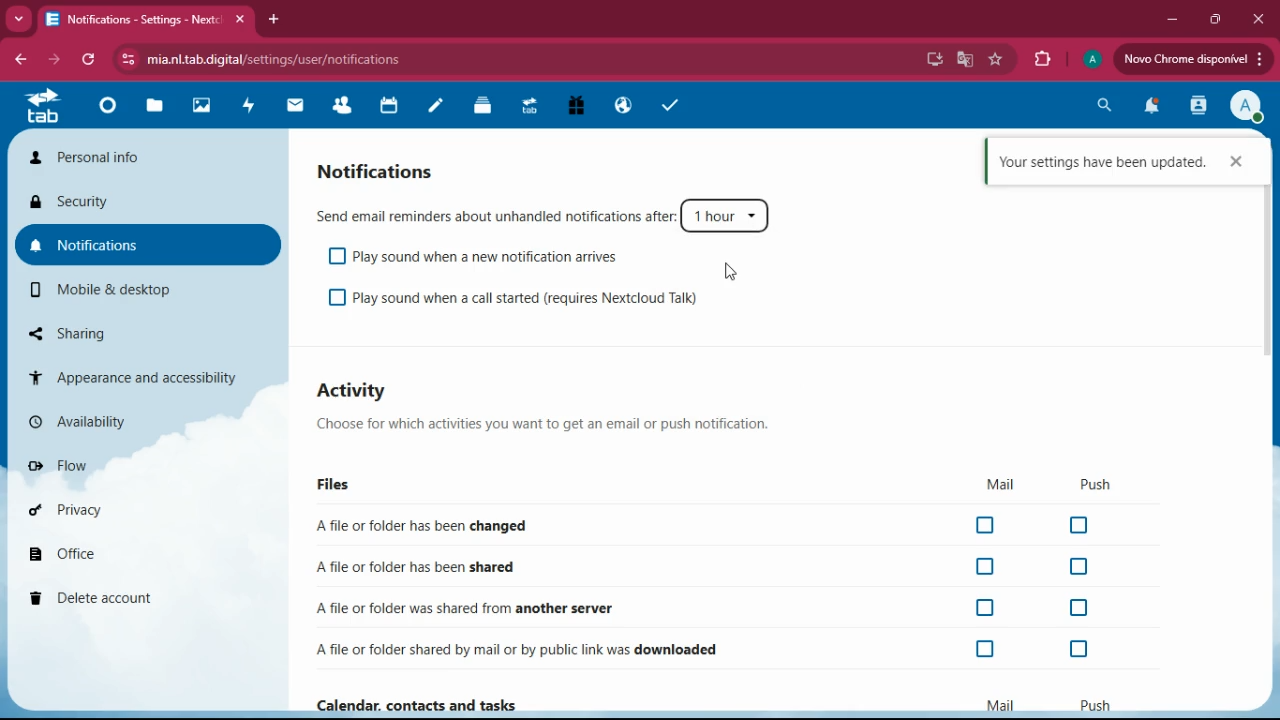 The width and height of the screenshot is (1280, 720). What do you see at coordinates (996, 61) in the screenshot?
I see `favorite` at bounding box center [996, 61].